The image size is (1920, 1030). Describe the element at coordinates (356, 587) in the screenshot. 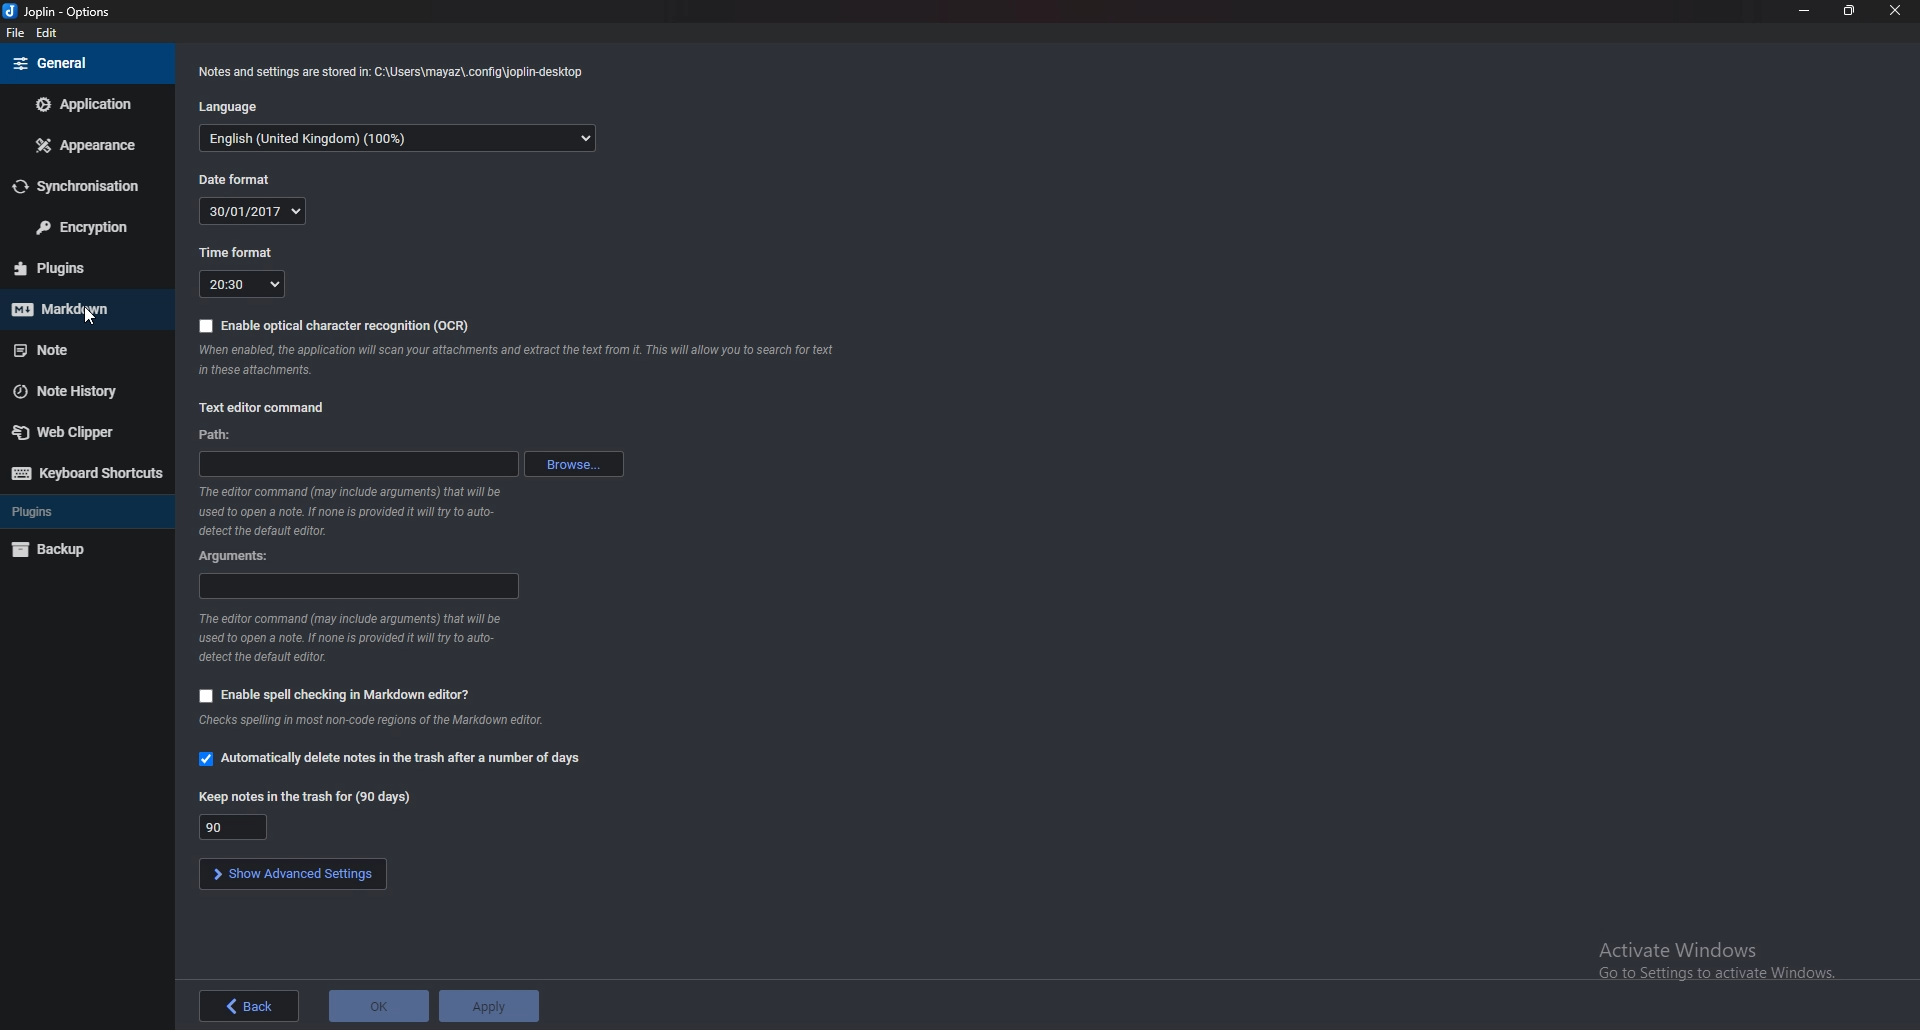

I see `Arguments` at that location.